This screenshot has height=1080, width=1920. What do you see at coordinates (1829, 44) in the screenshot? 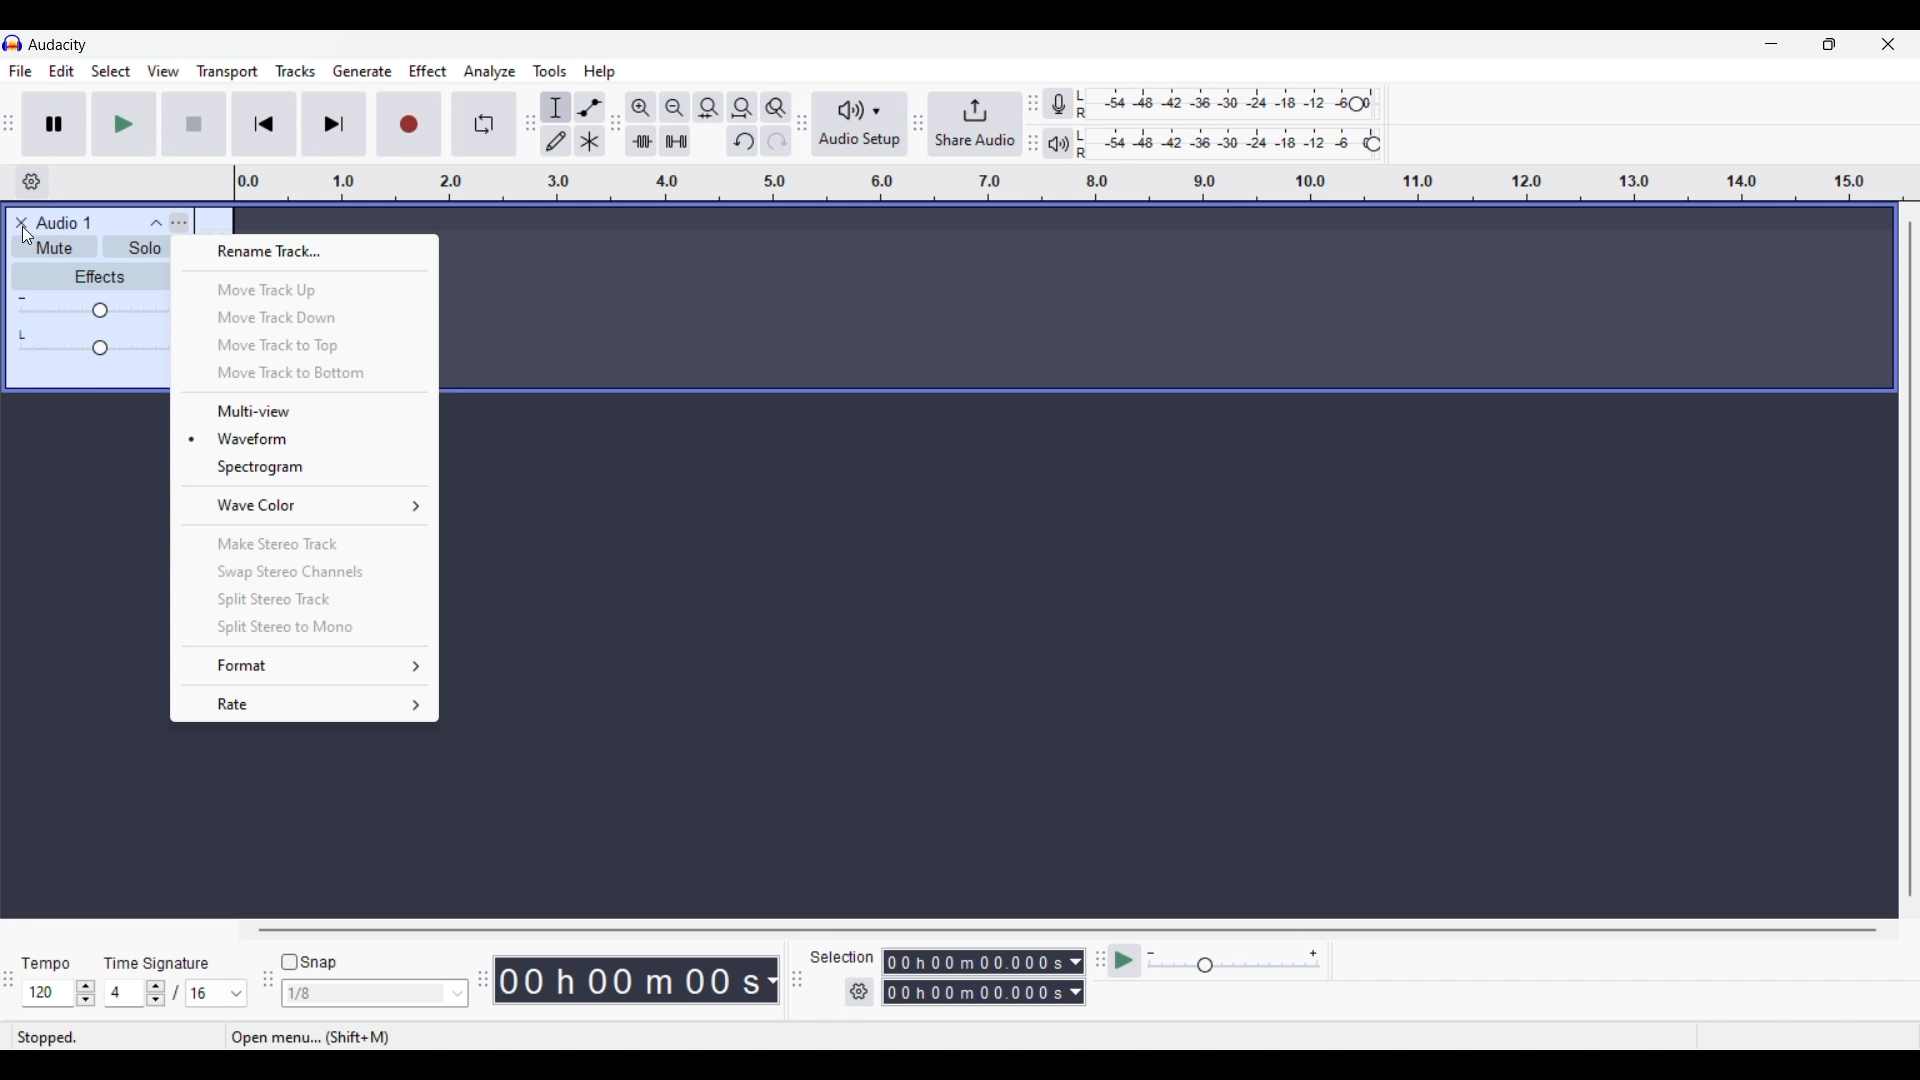
I see `Show interface in a smaller tab` at bounding box center [1829, 44].